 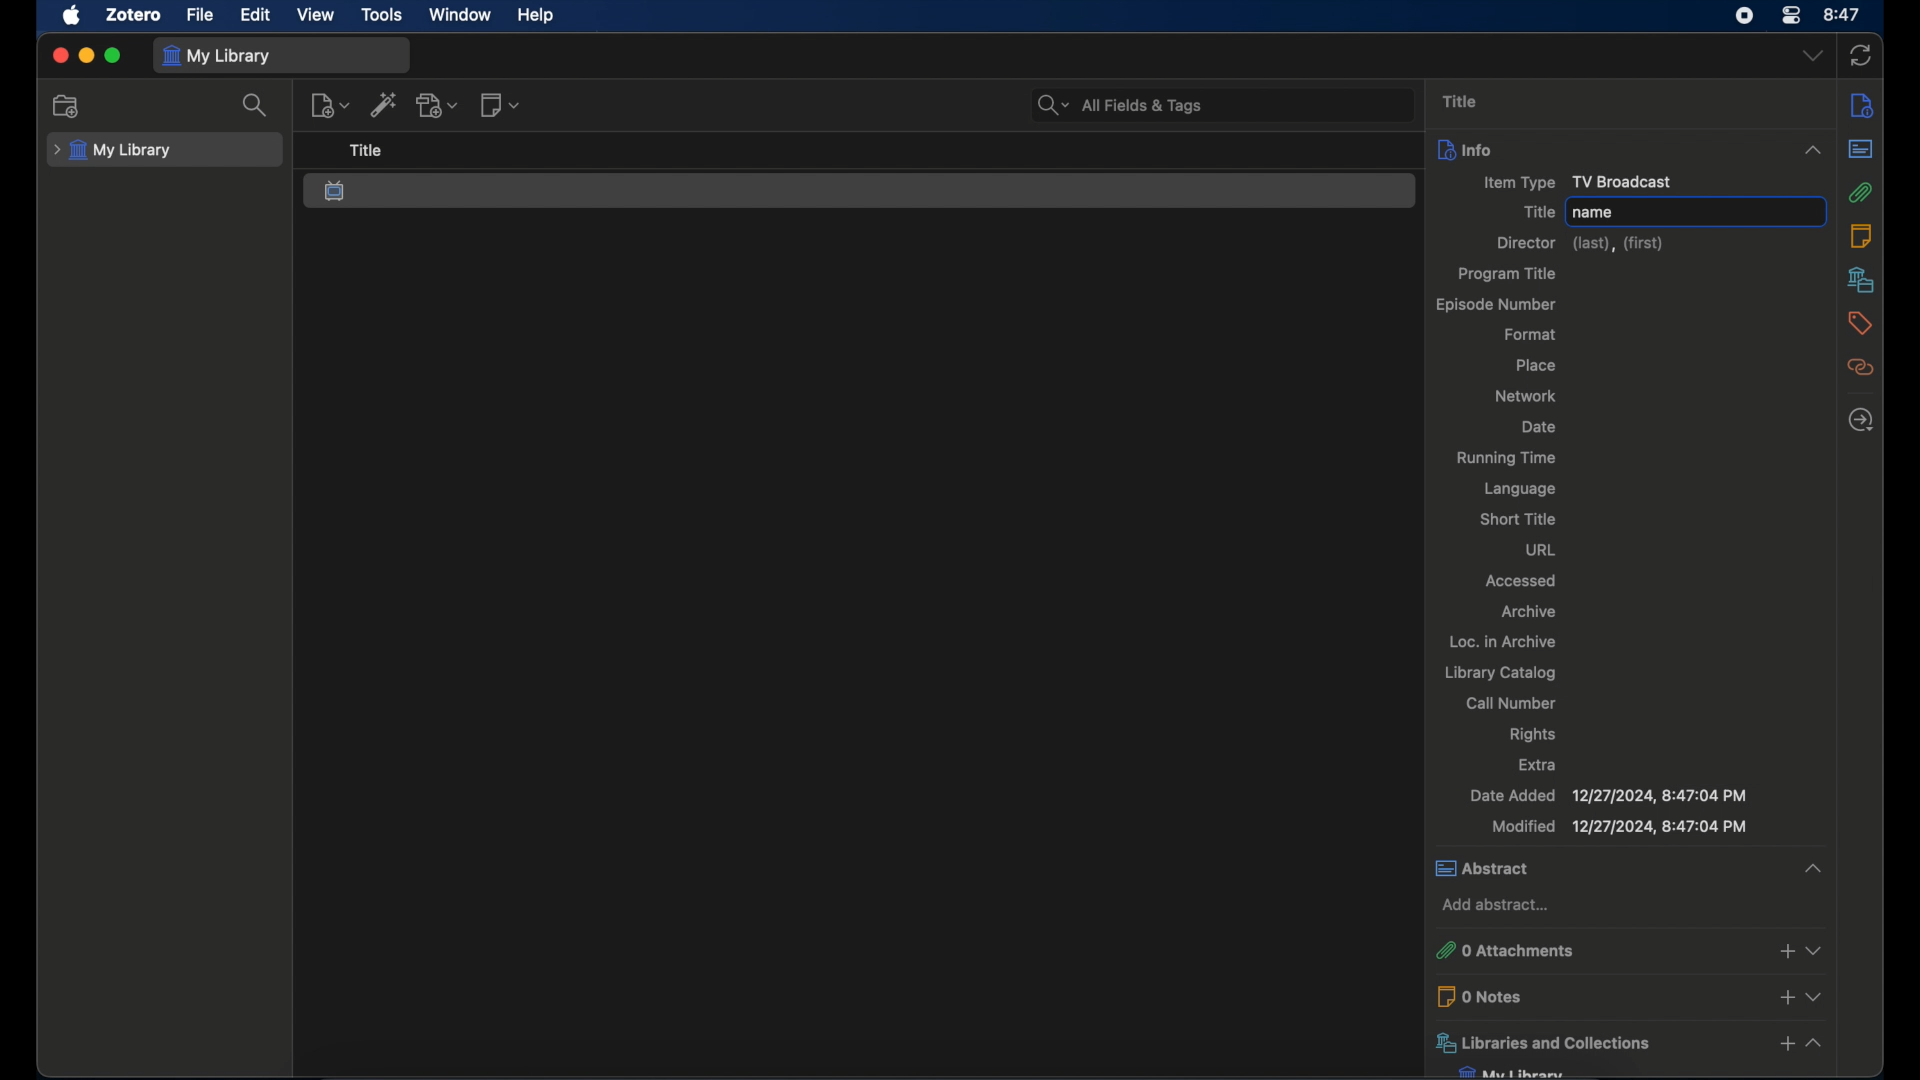 What do you see at coordinates (461, 15) in the screenshot?
I see `window` at bounding box center [461, 15].